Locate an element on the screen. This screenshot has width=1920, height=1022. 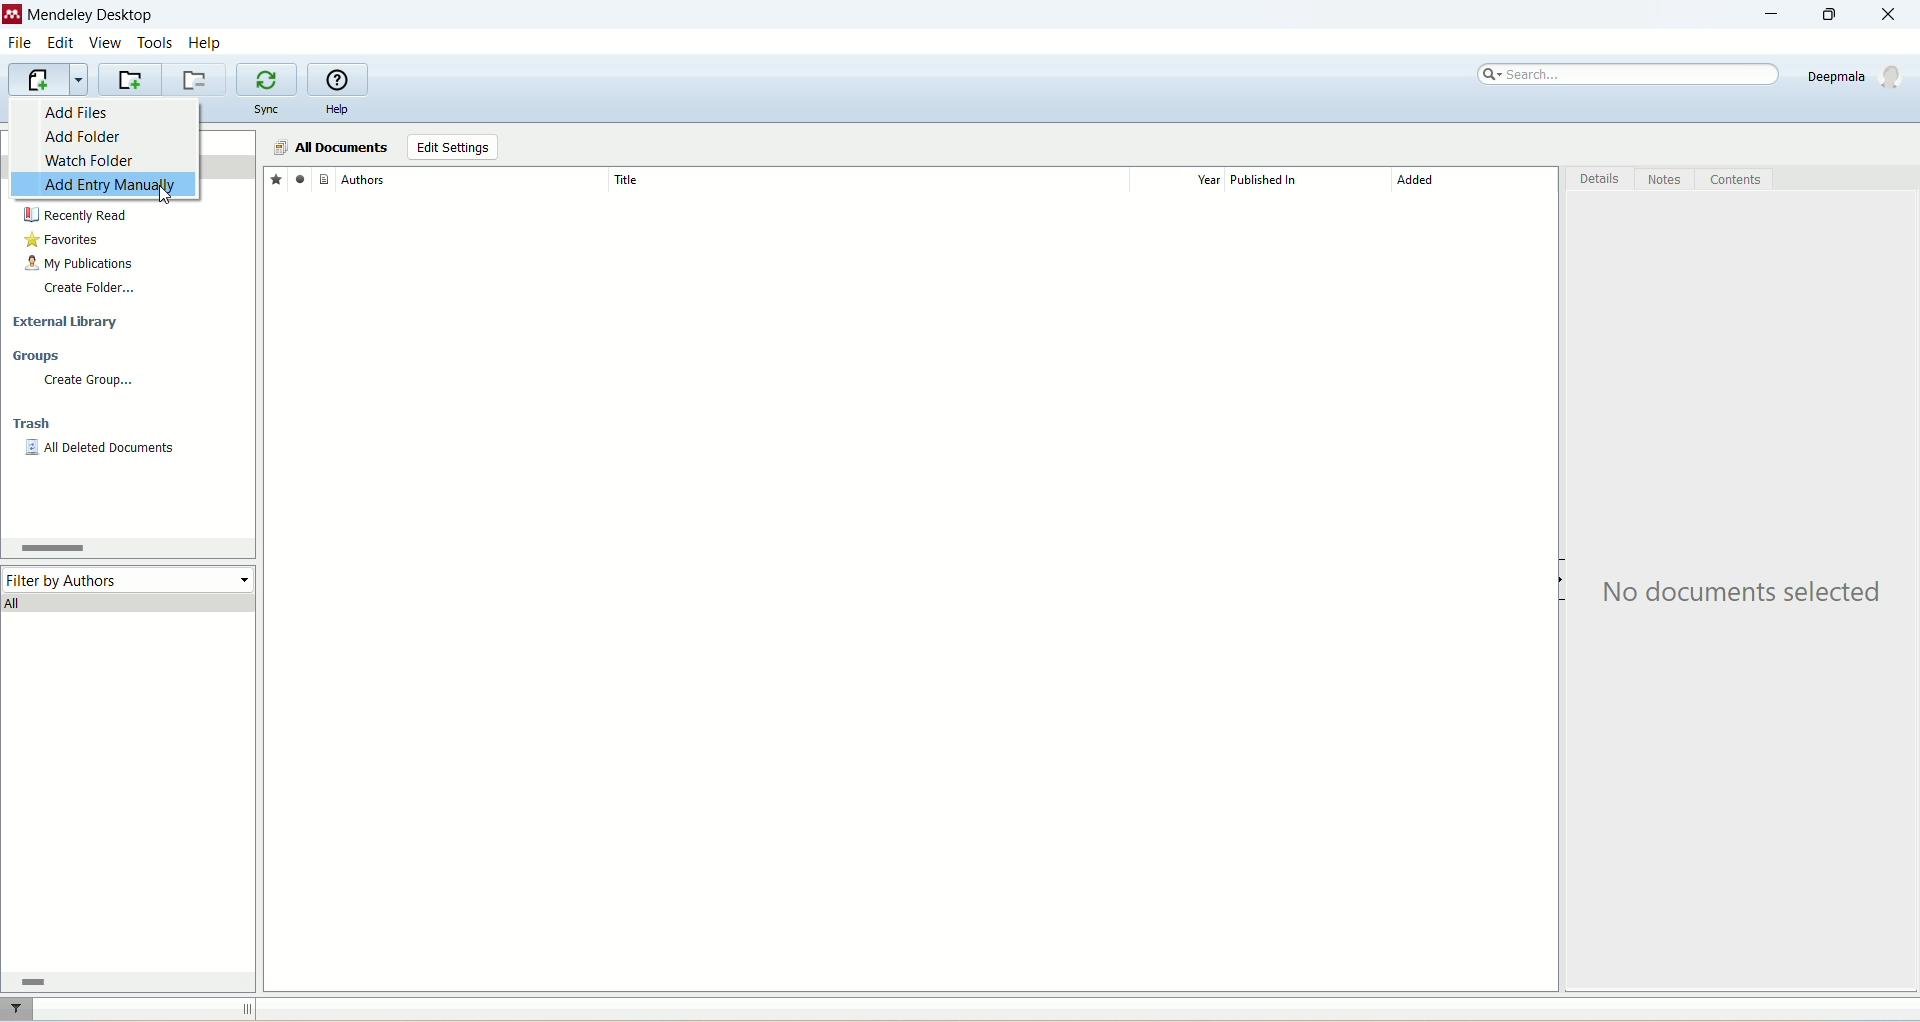
watch folder is located at coordinates (88, 161).